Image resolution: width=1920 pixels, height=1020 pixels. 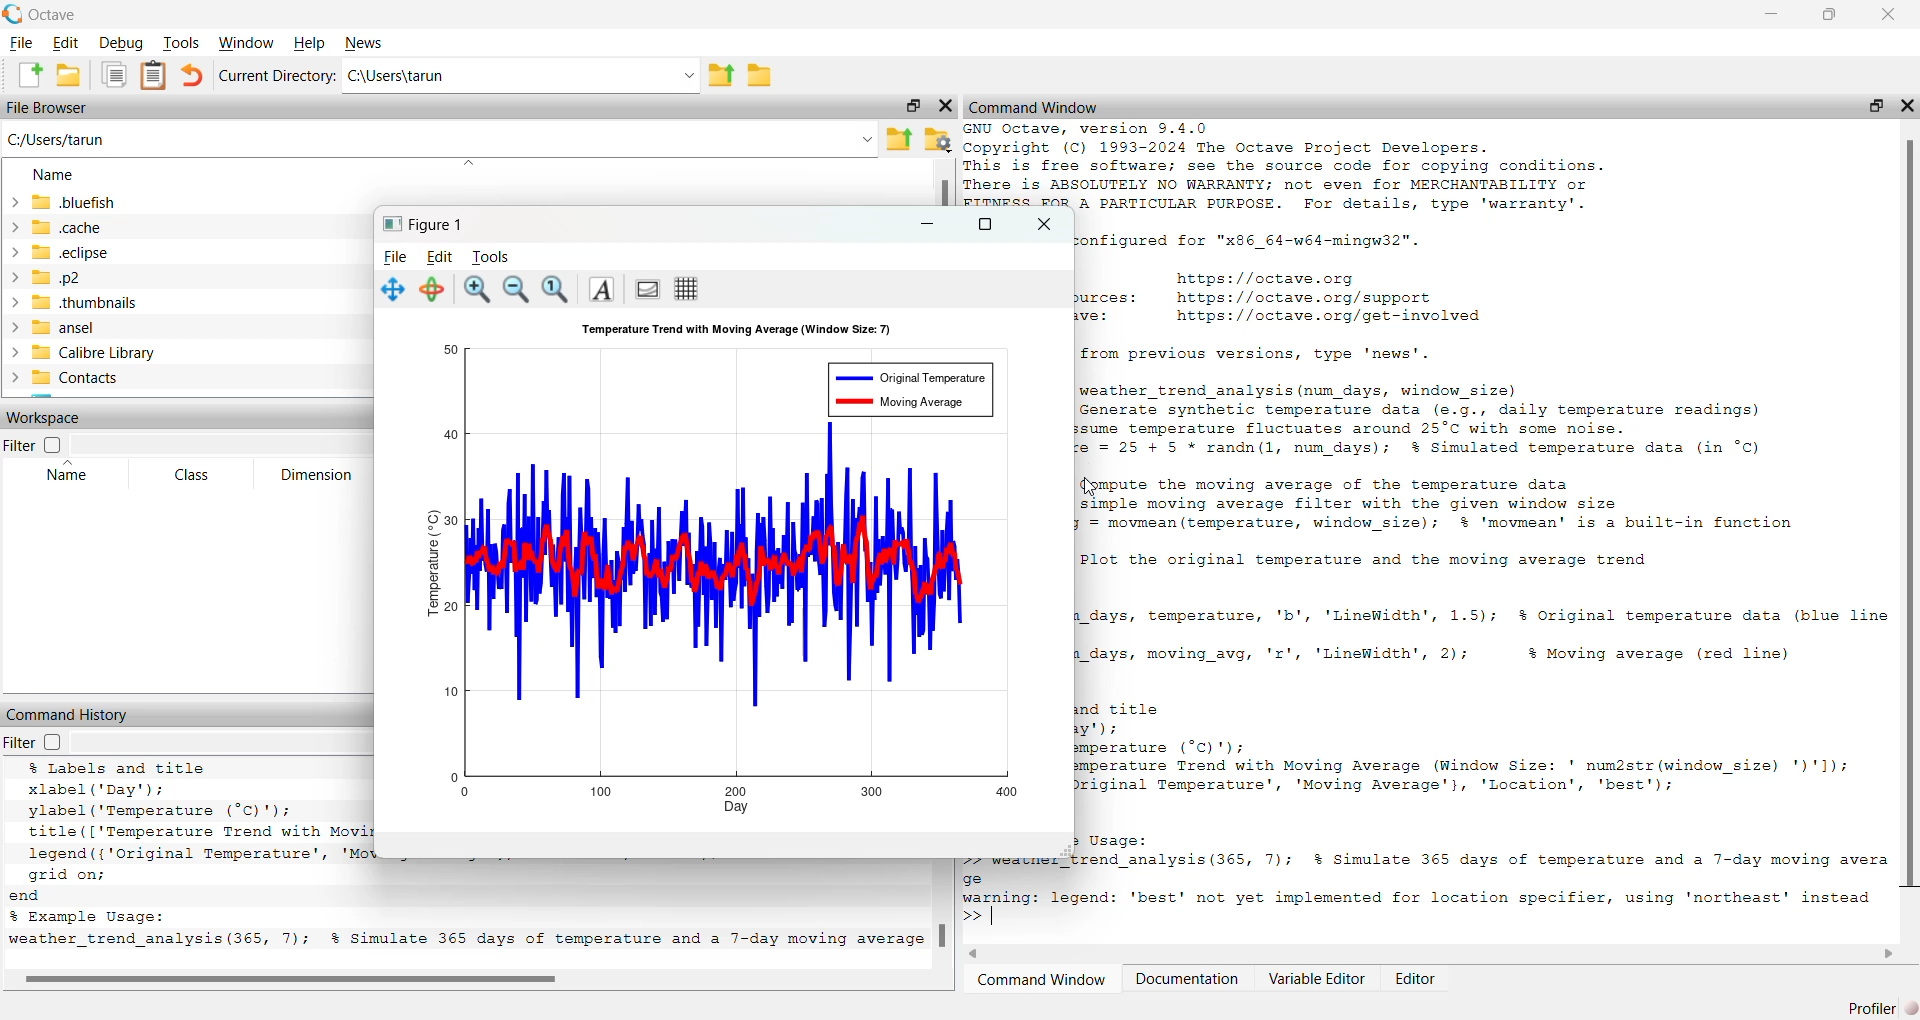 What do you see at coordinates (1877, 104) in the screenshot?
I see `Maximize` at bounding box center [1877, 104].